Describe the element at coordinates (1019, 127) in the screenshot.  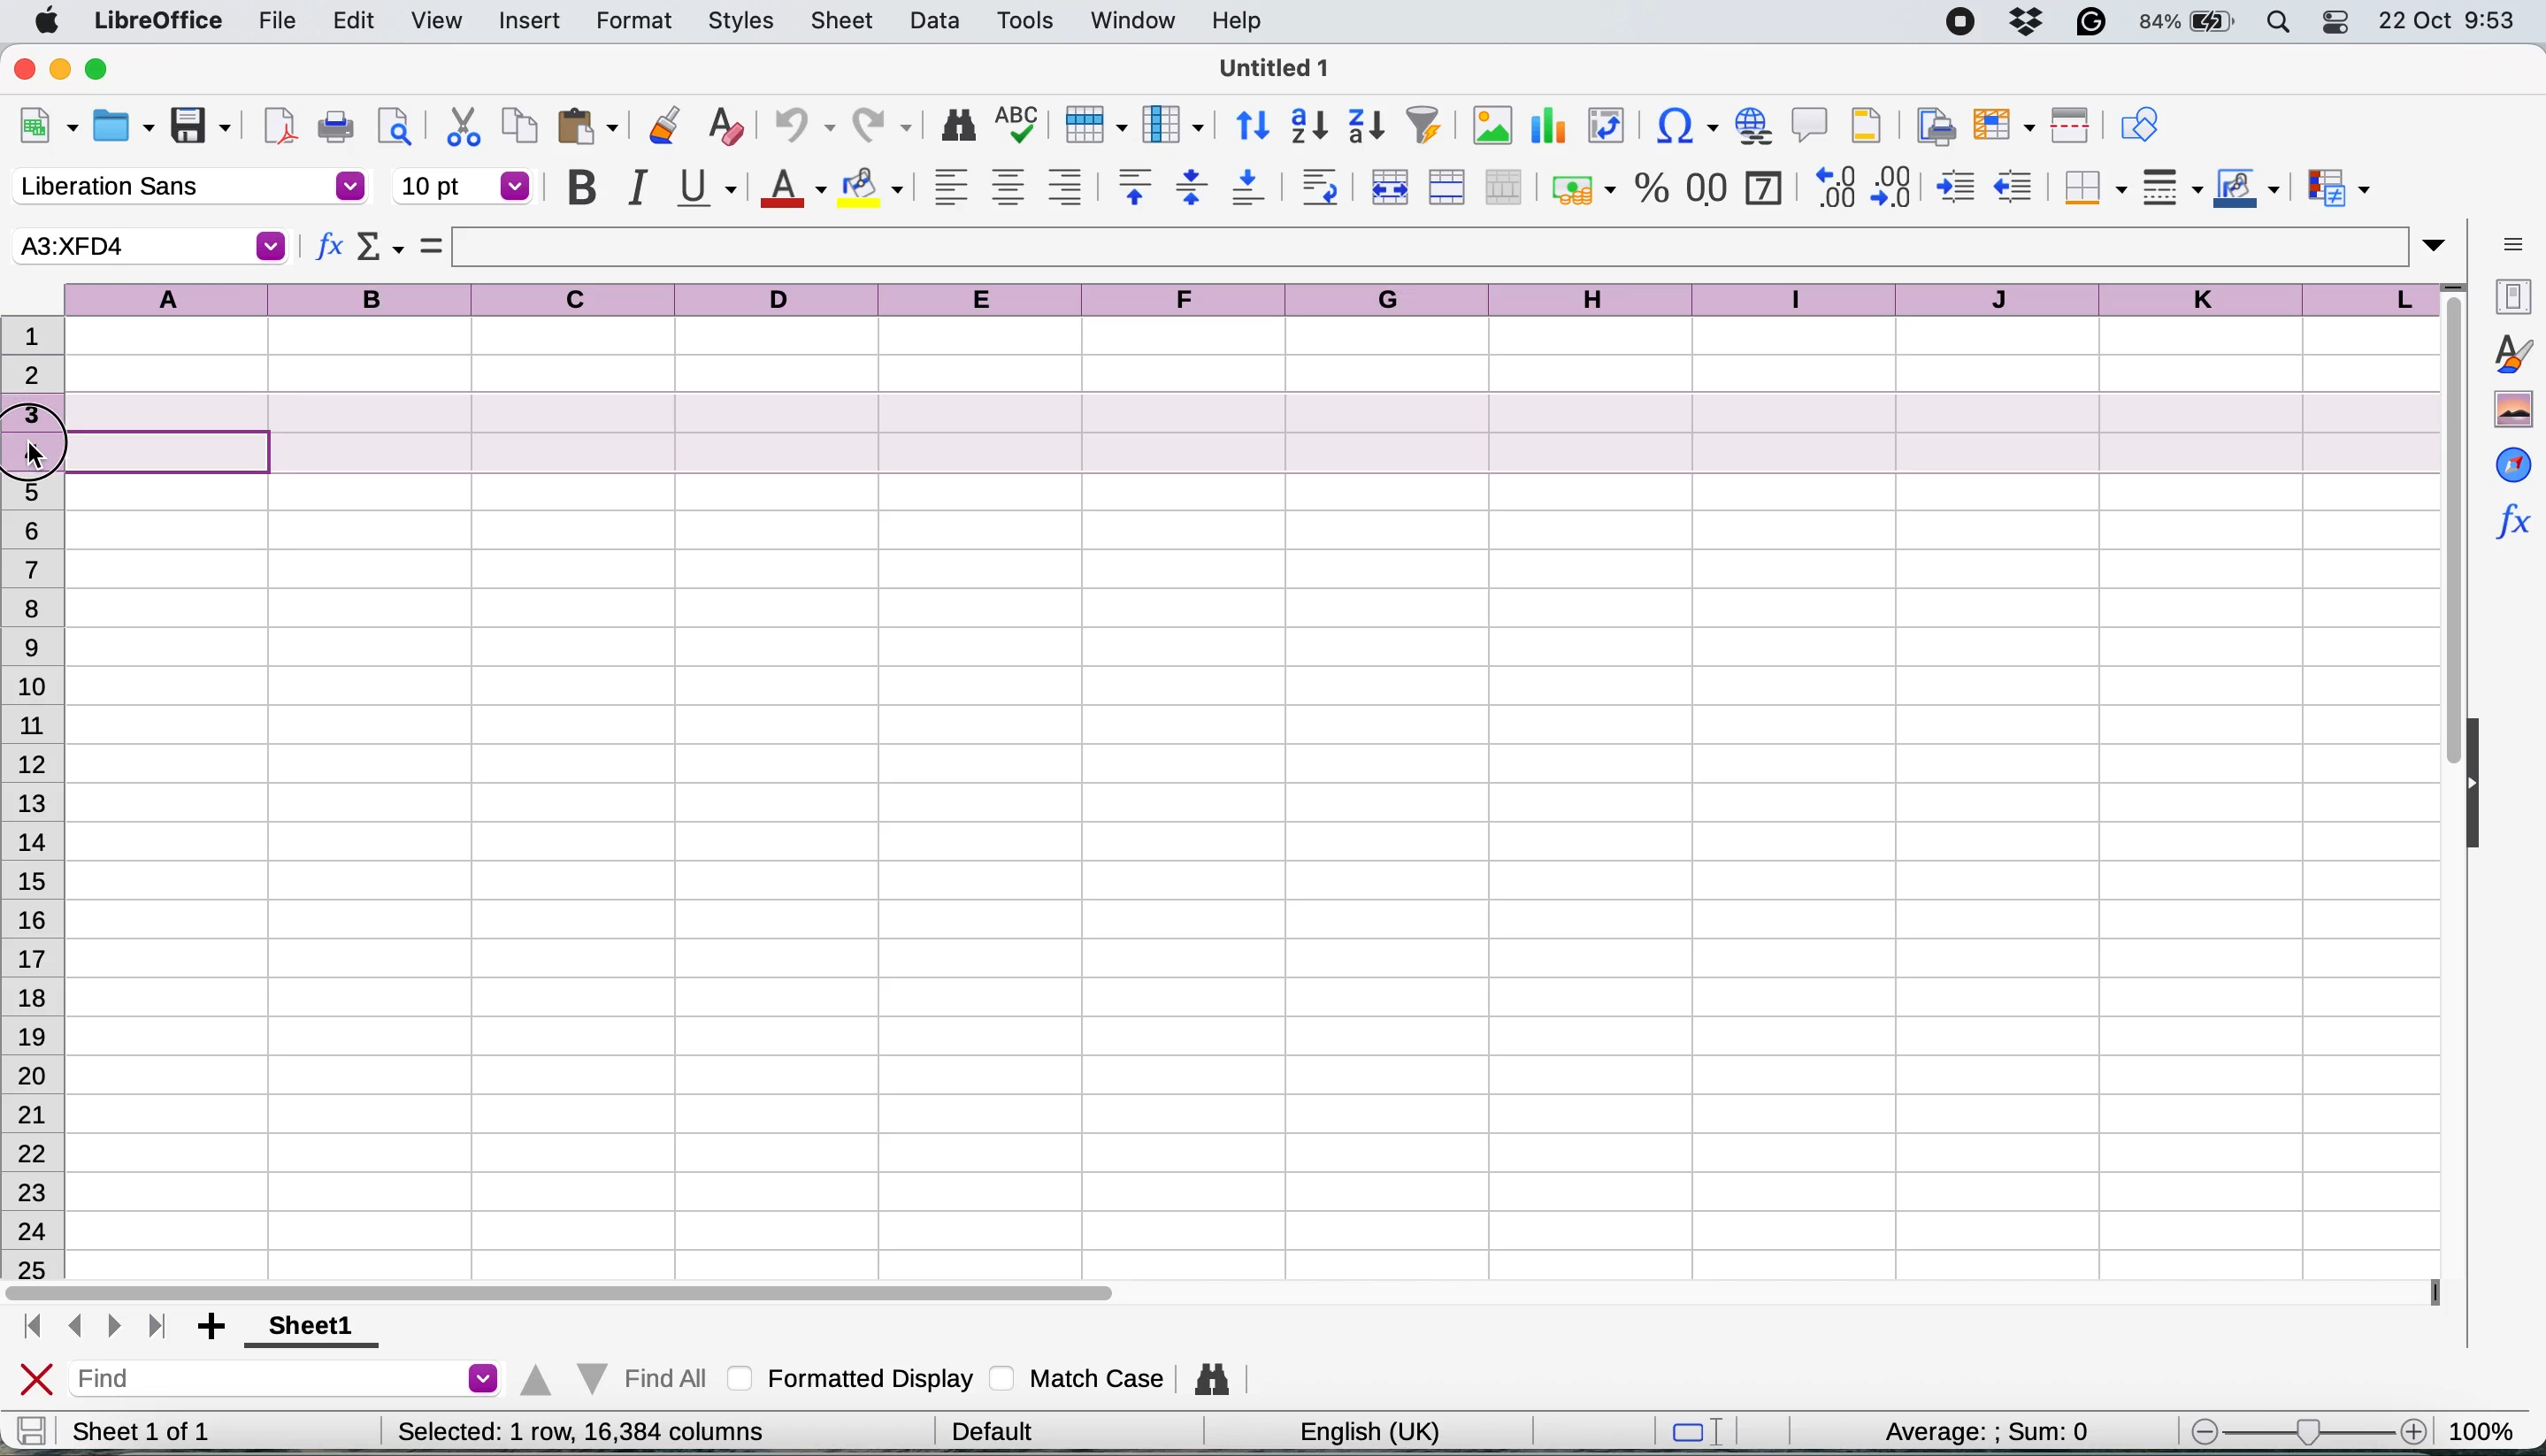
I see `spelling` at that location.